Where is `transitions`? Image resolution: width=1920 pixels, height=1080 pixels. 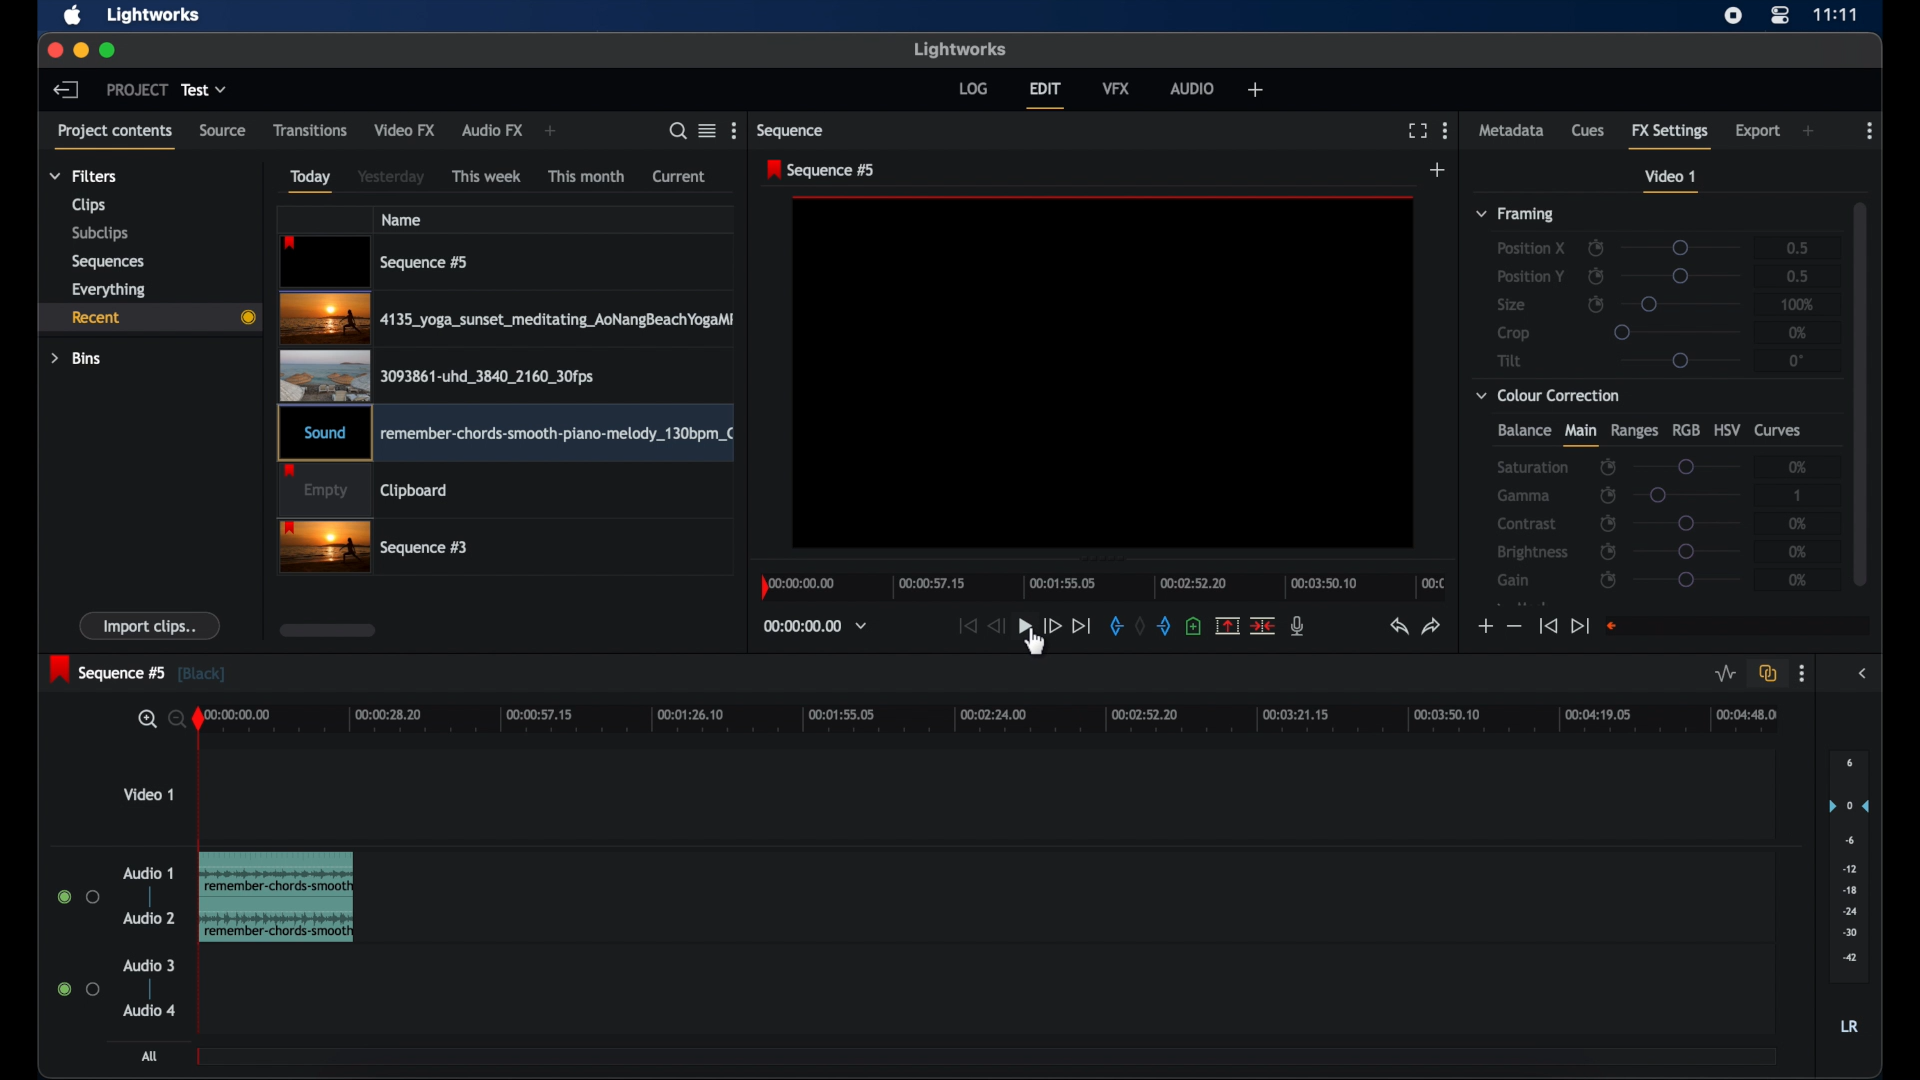
transitions is located at coordinates (310, 130).